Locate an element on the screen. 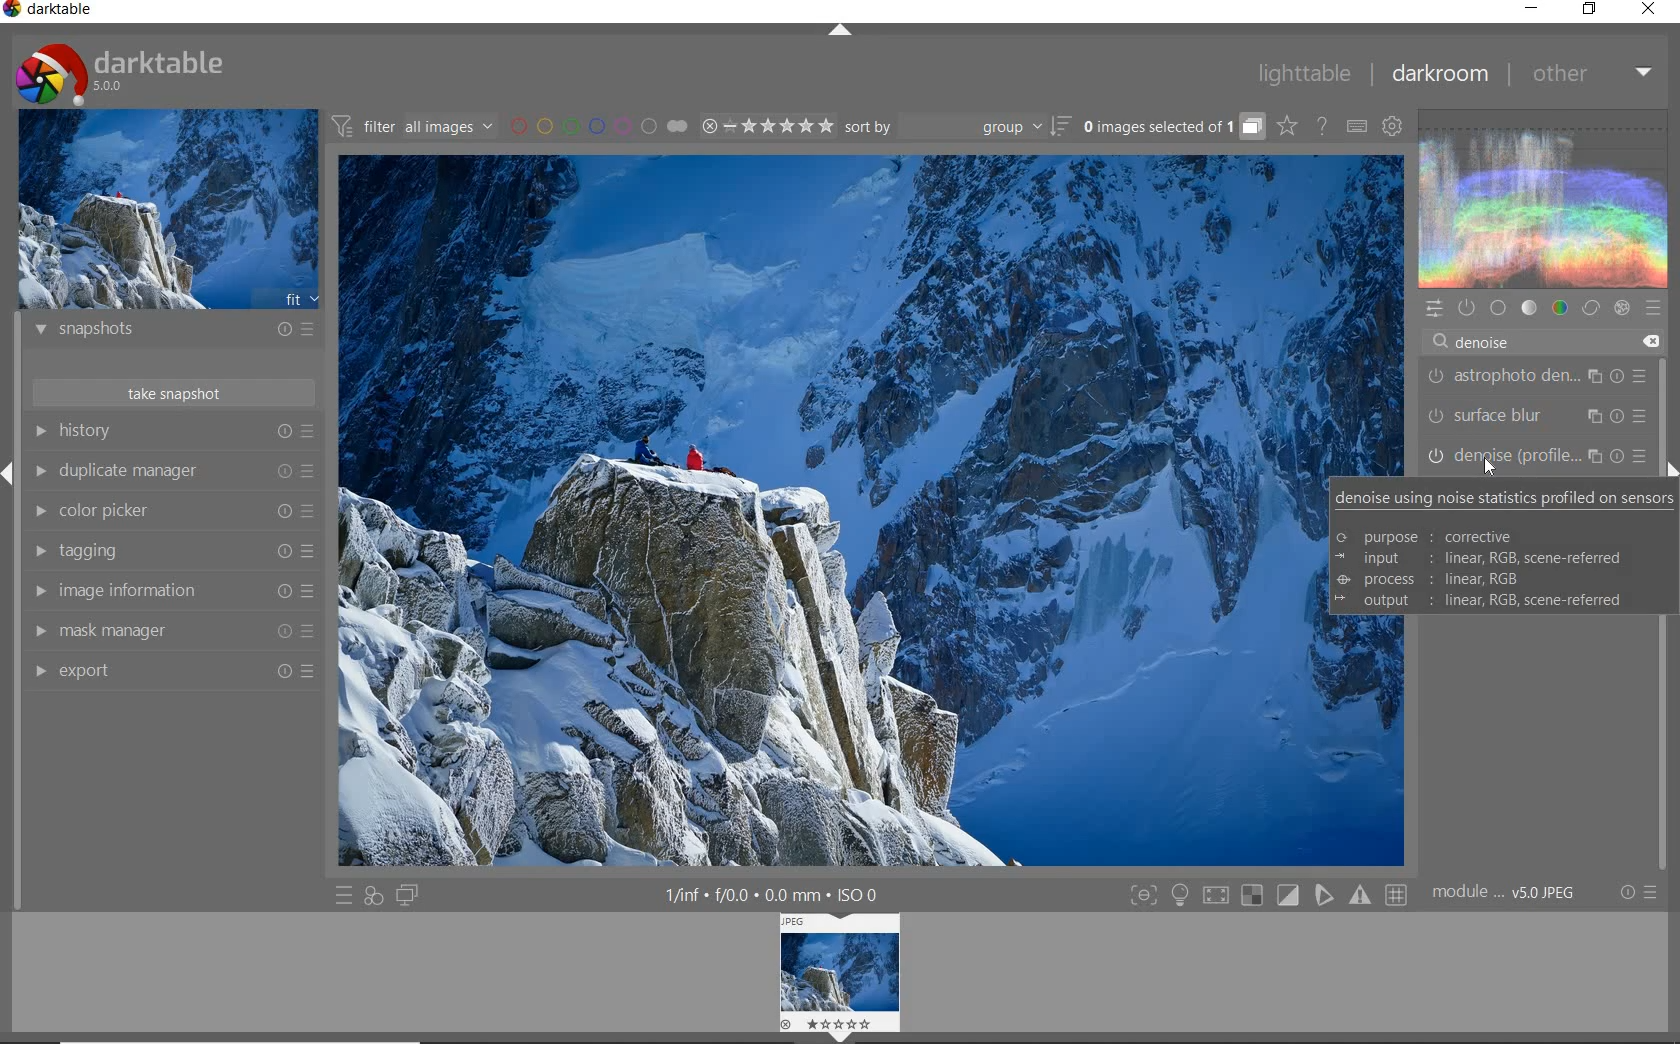  selected image is located at coordinates (821, 514).